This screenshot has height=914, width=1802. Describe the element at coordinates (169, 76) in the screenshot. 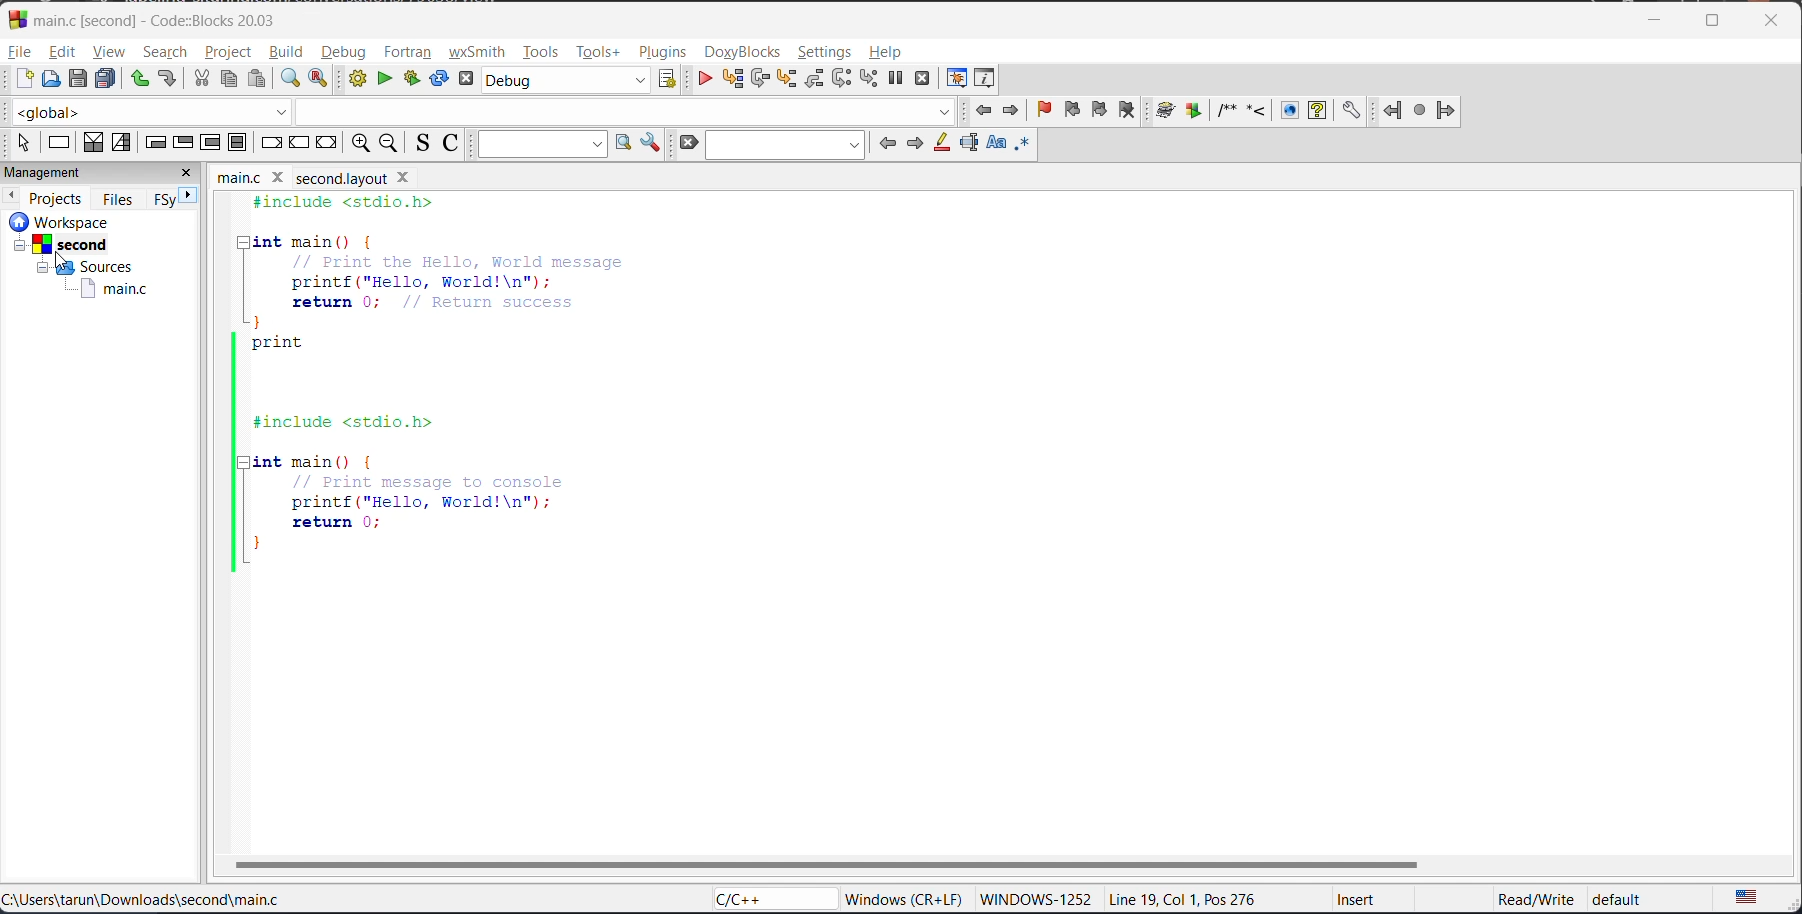

I see `redo` at that location.